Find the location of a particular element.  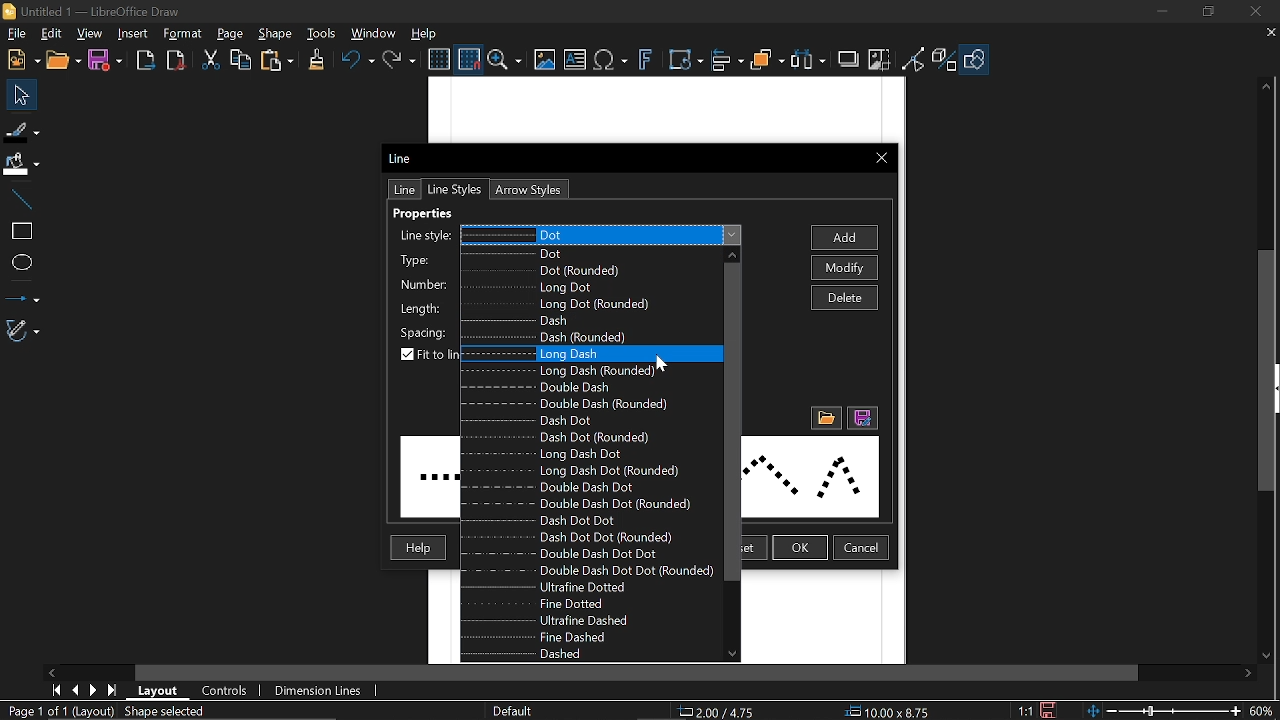

Dot is located at coordinates (588, 252).